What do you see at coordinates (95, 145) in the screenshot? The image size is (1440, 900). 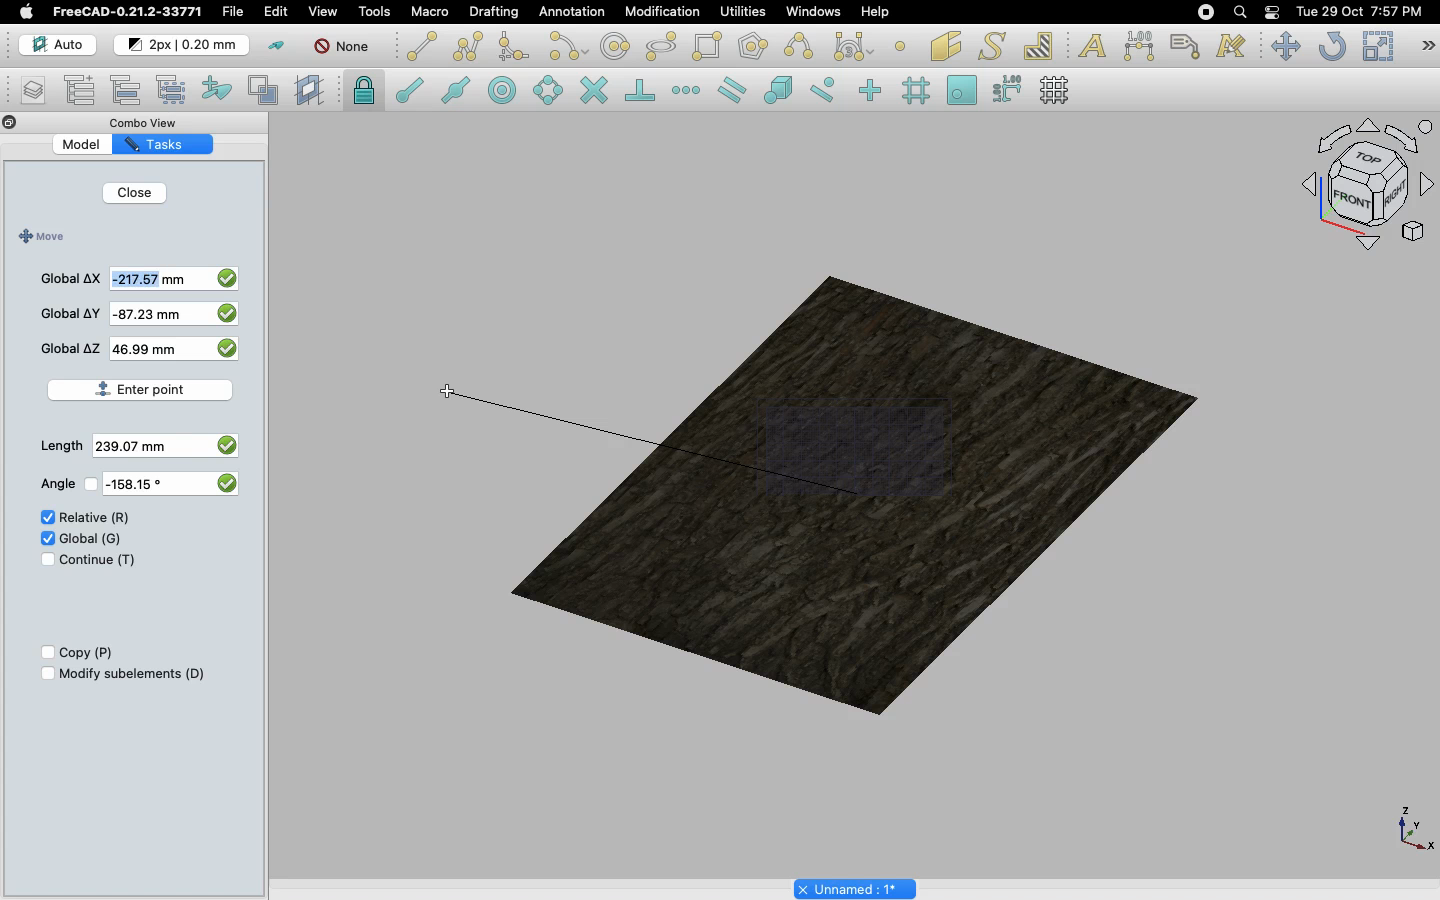 I see `Model` at bounding box center [95, 145].